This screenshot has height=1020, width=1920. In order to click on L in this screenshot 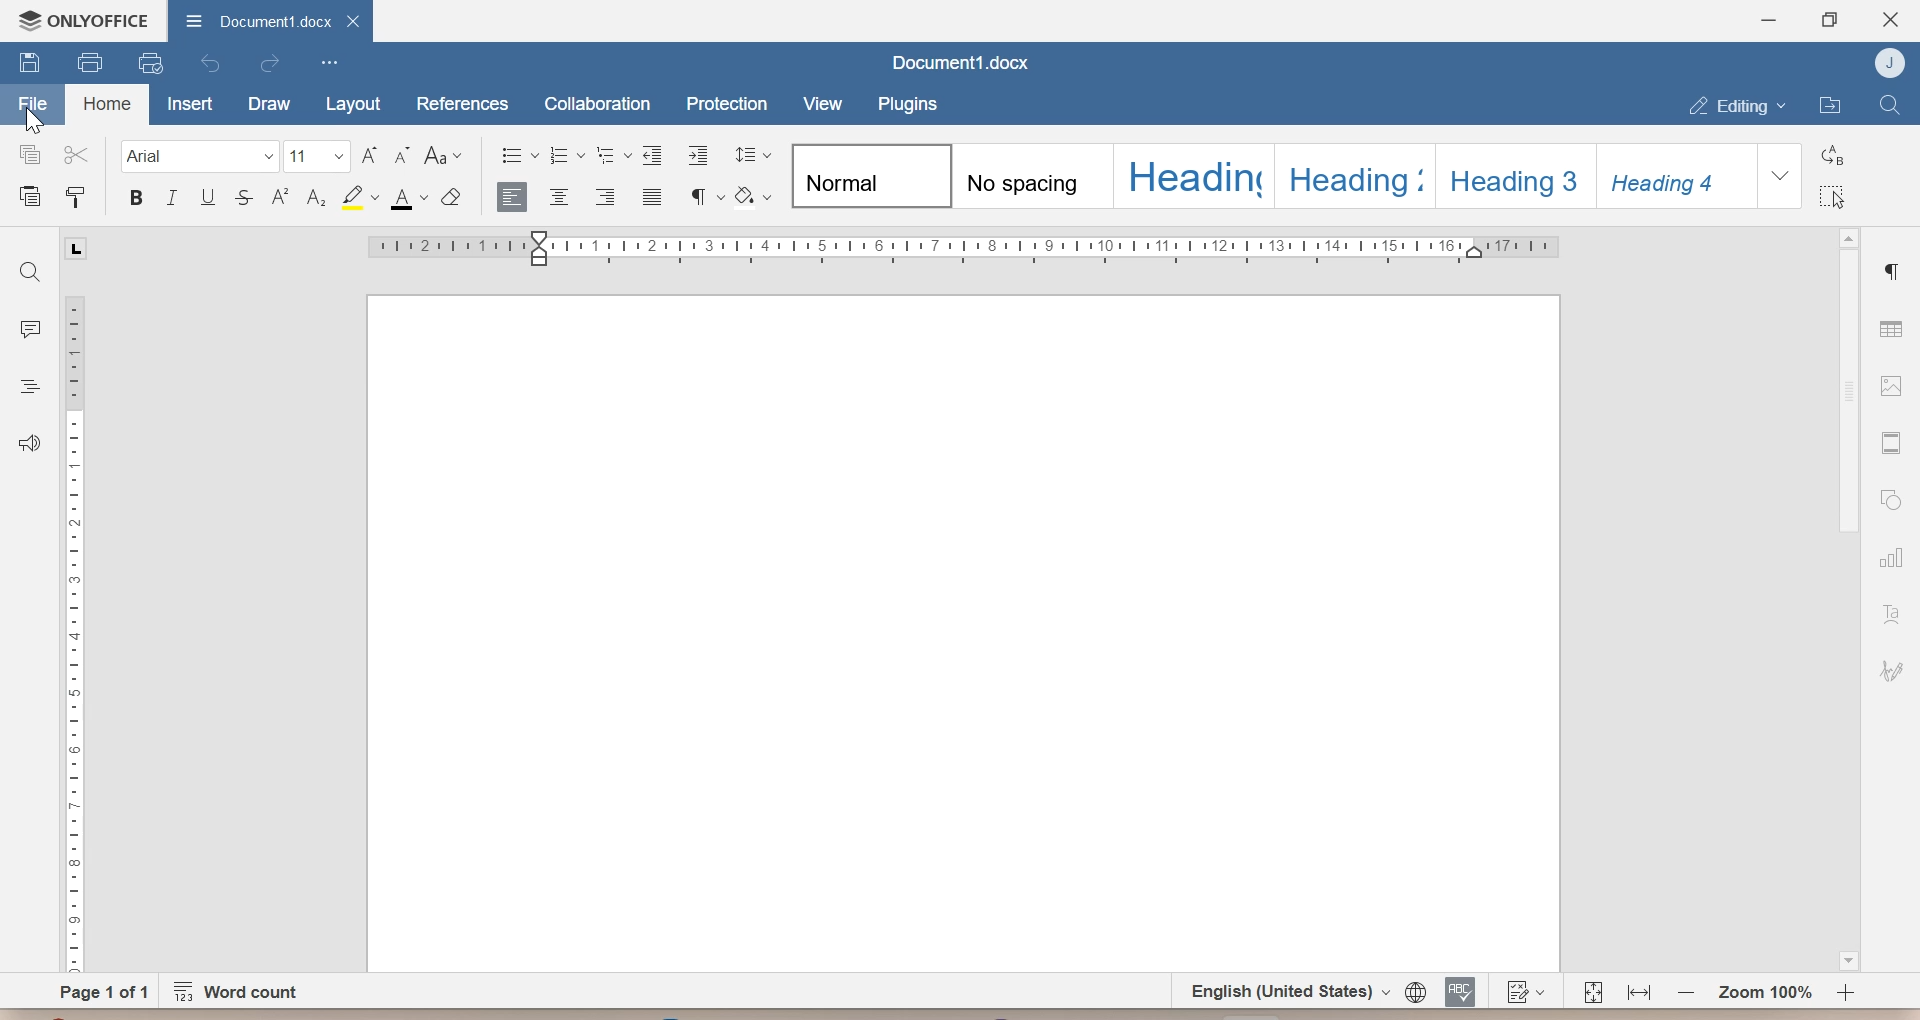, I will do `click(78, 248)`.